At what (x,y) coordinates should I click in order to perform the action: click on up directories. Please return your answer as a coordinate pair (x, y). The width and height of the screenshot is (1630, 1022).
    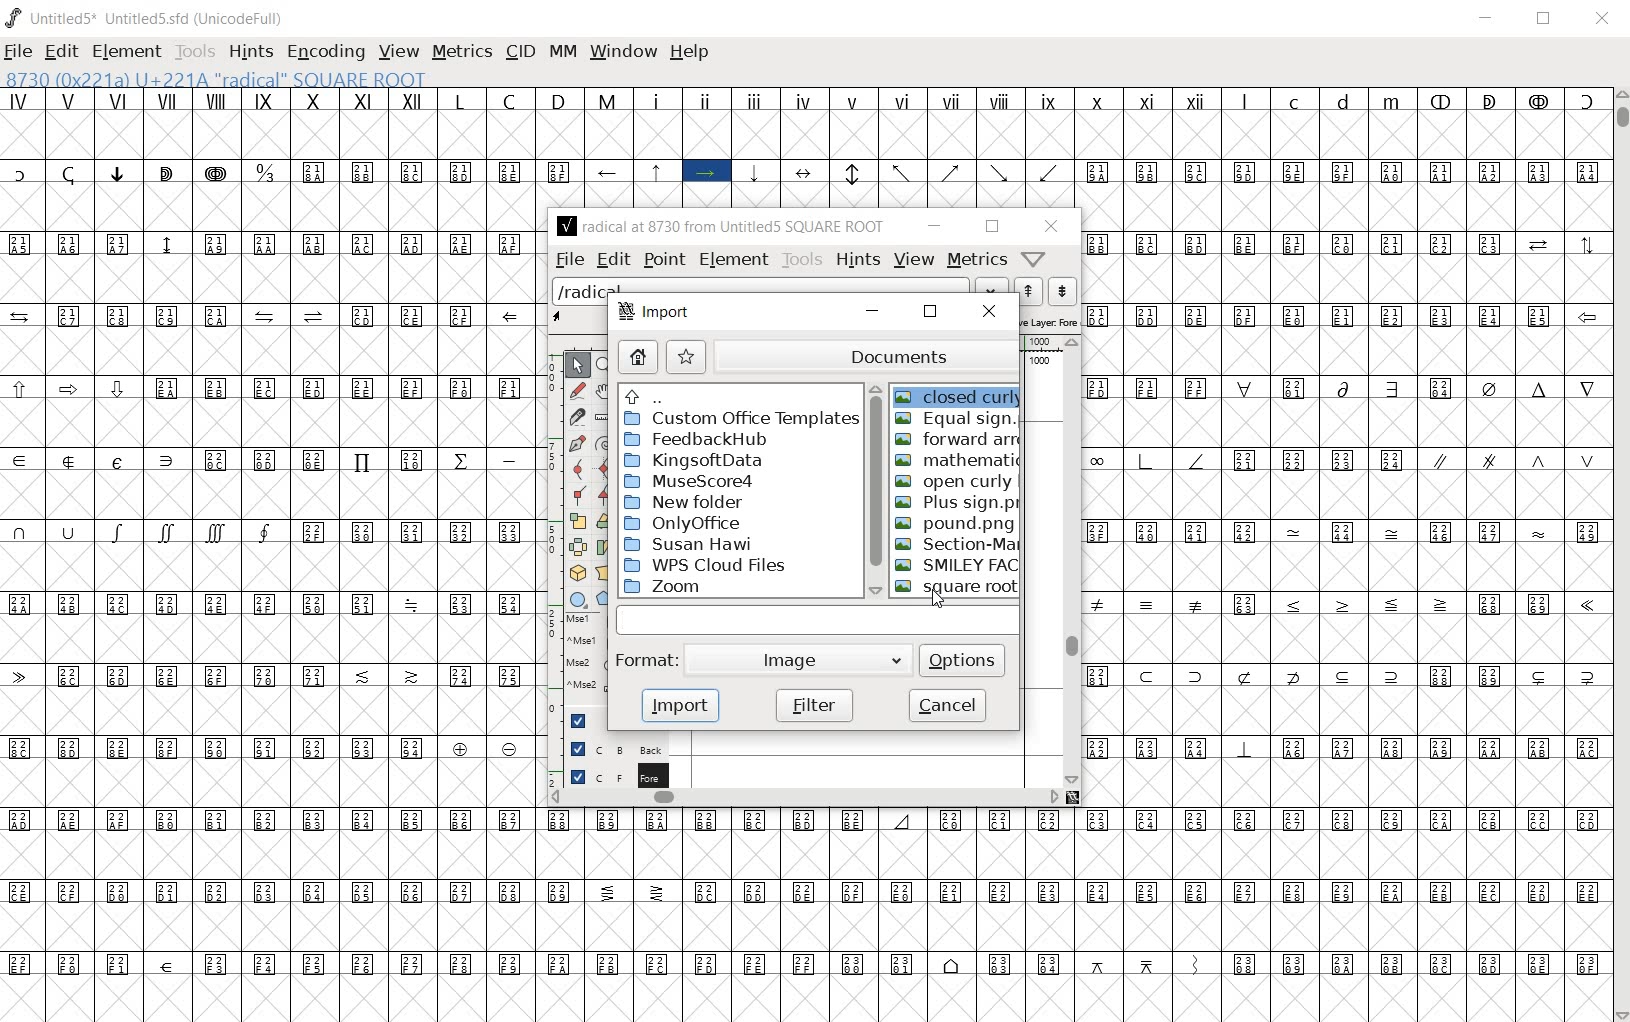
    Looking at the image, I should click on (738, 394).